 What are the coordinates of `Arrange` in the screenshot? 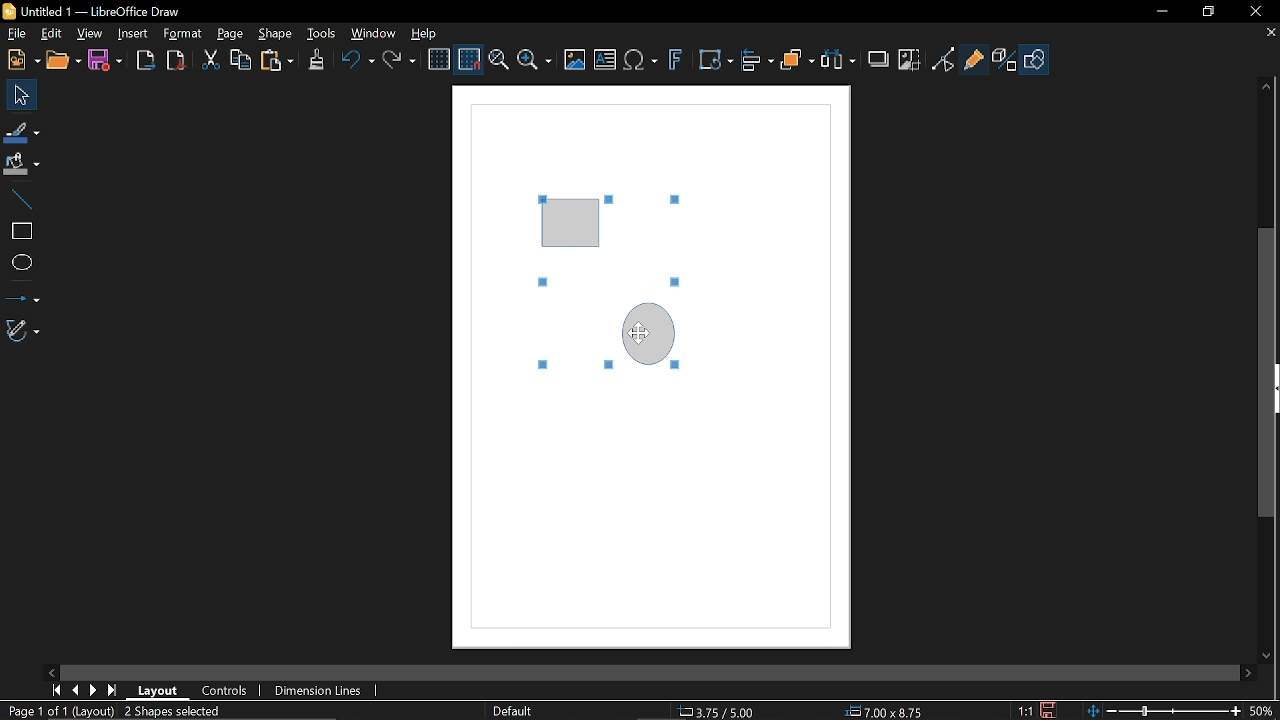 It's located at (799, 61).